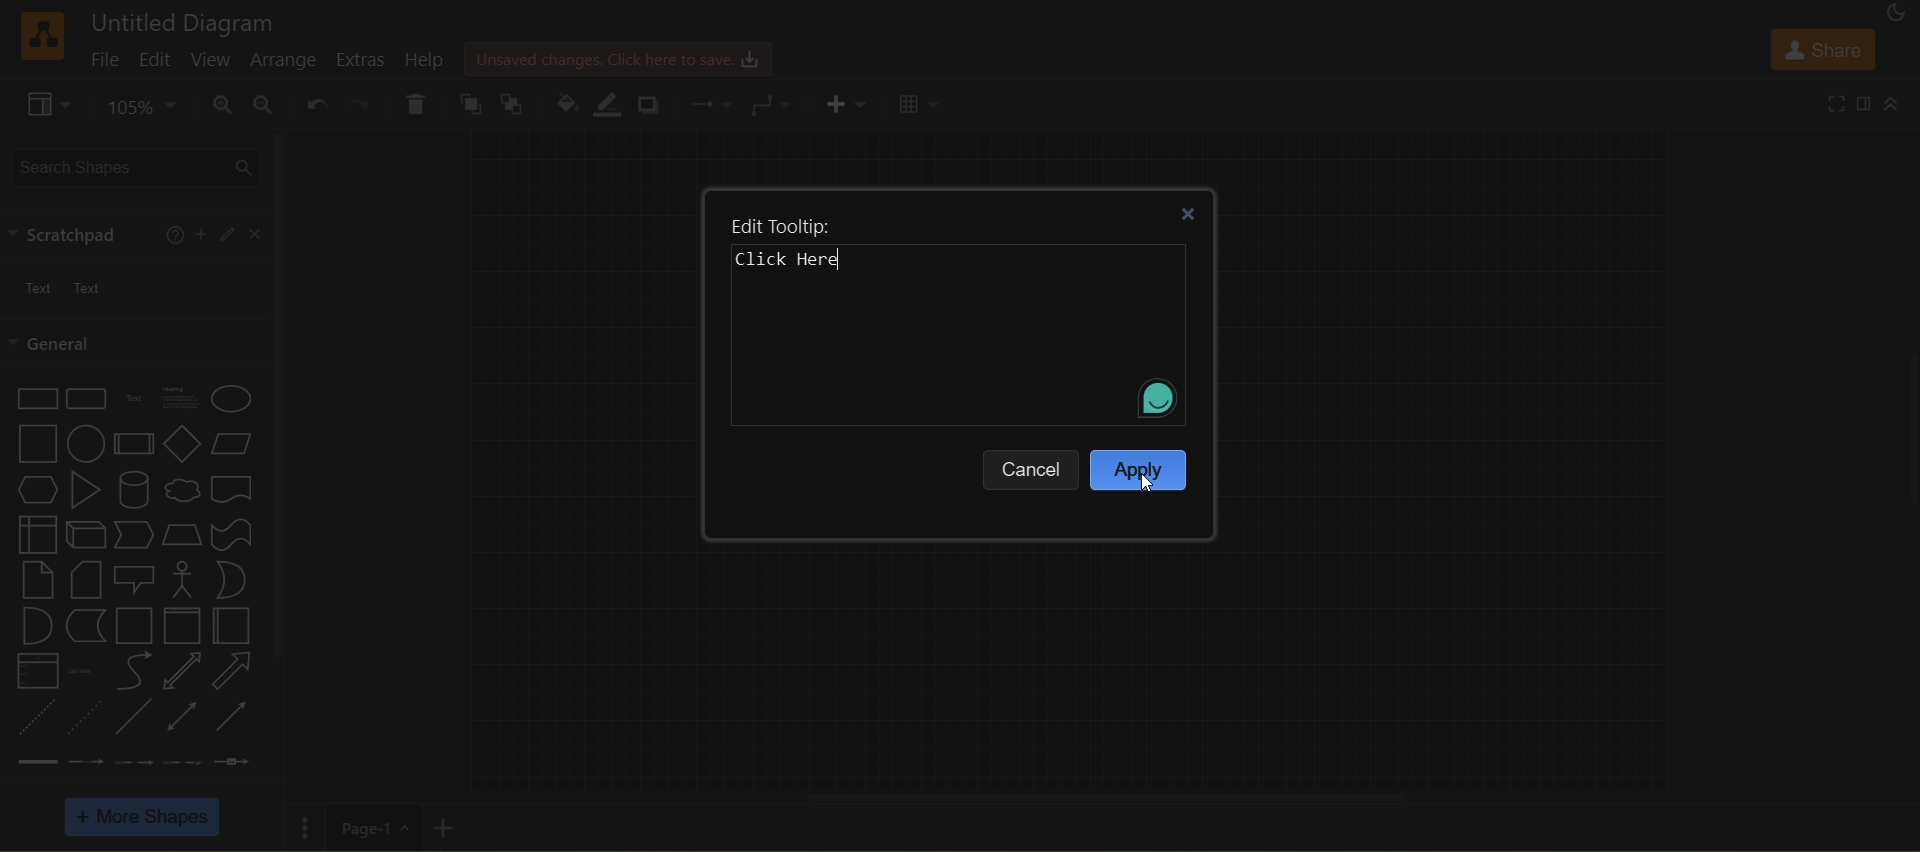  I want to click on and, so click(34, 625).